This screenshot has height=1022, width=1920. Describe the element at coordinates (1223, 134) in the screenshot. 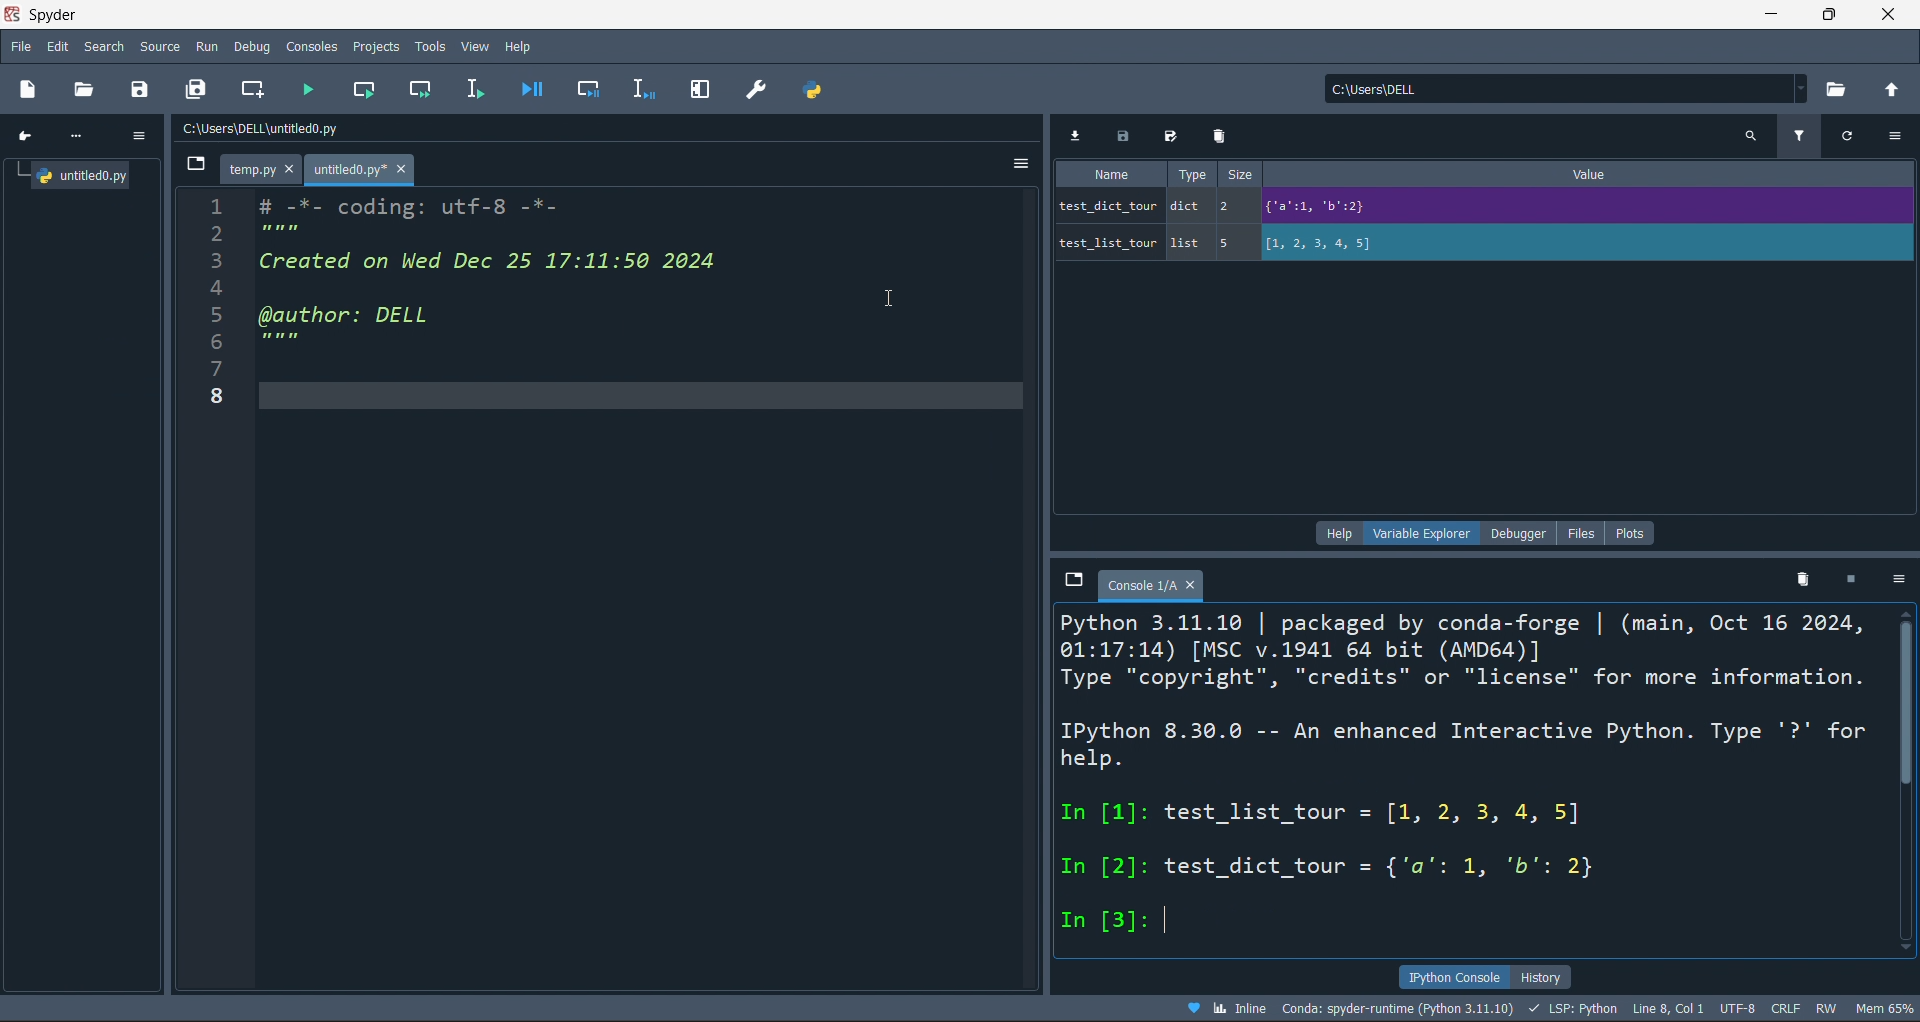

I see `delete` at that location.